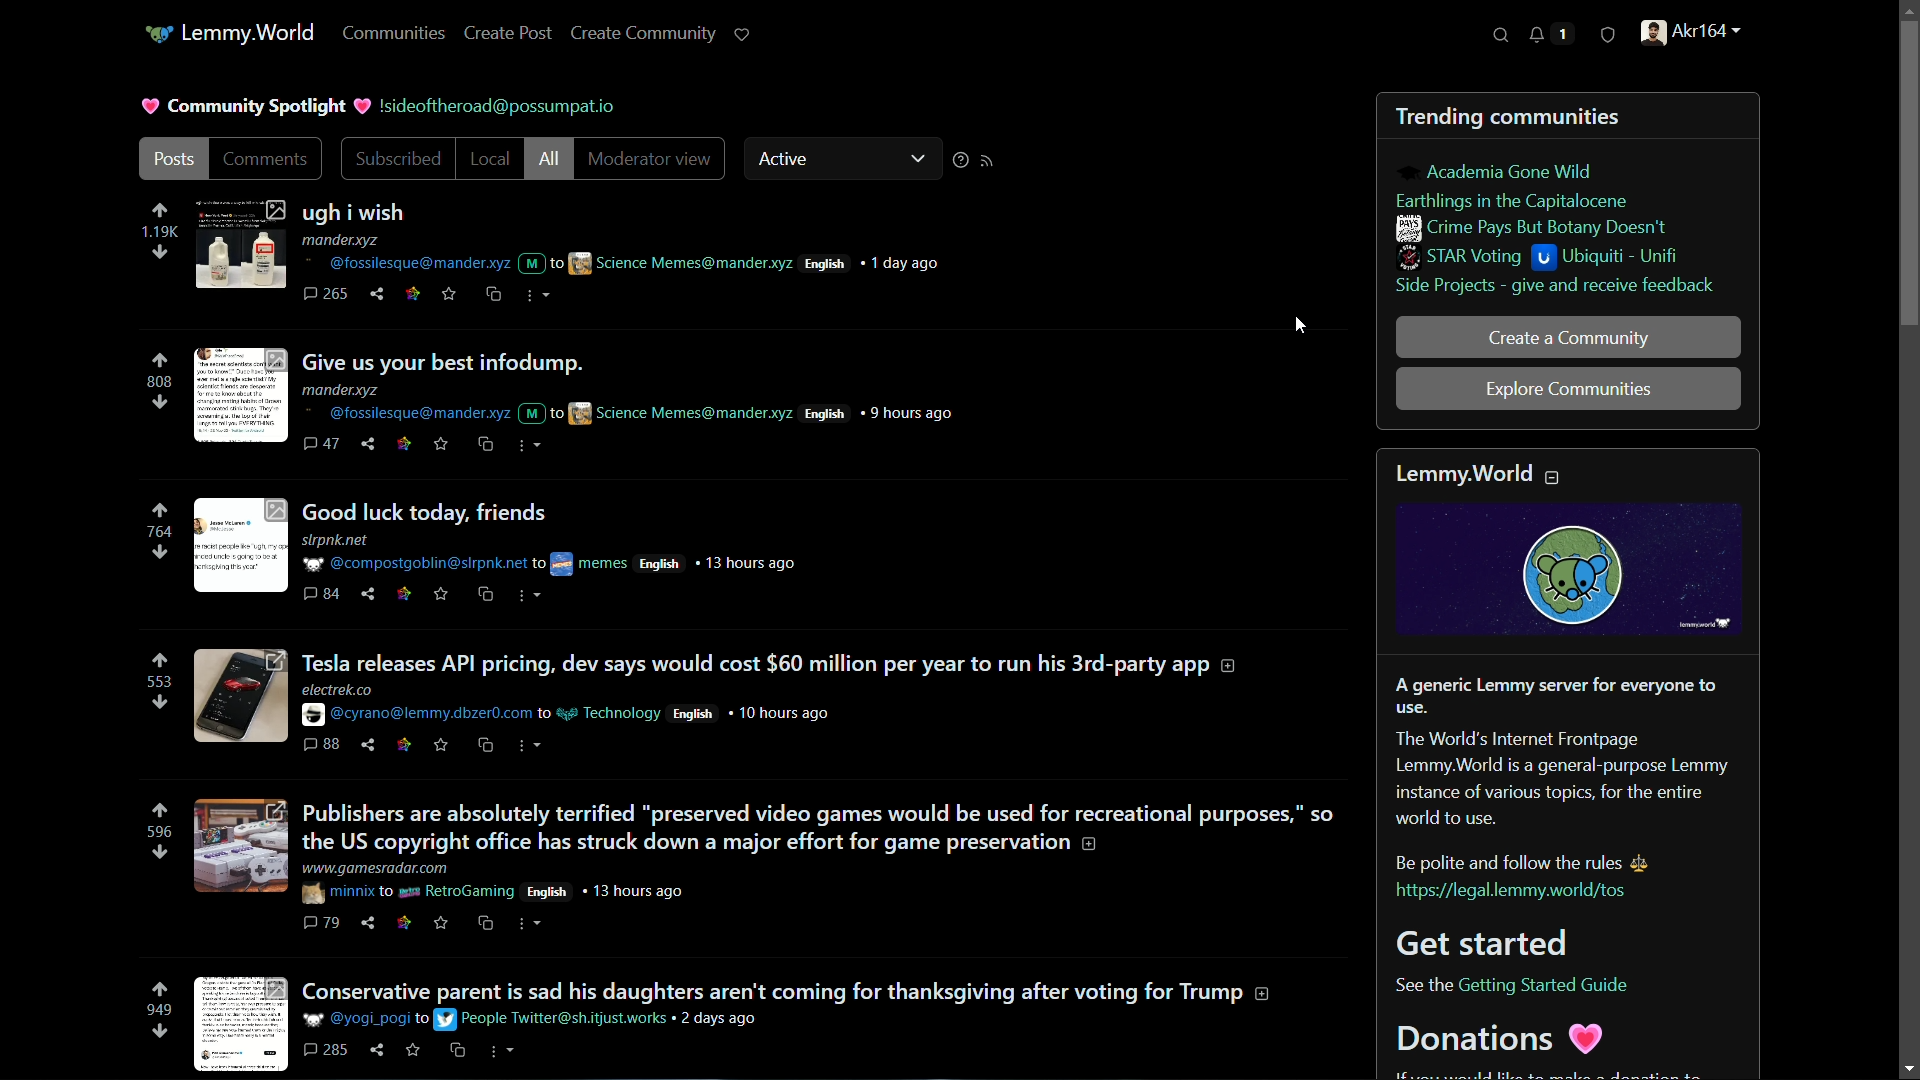  Describe the element at coordinates (534, 297) in the screenshot. I see `more actions` at that location.